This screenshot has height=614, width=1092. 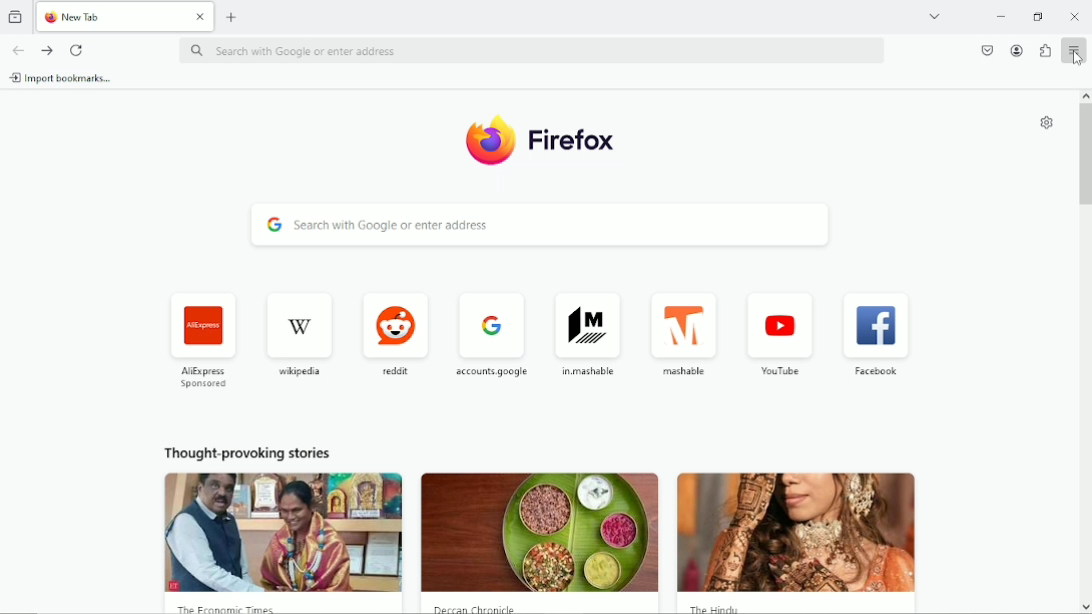 I want to click on import bookmarks, so click(x=67, y=79).